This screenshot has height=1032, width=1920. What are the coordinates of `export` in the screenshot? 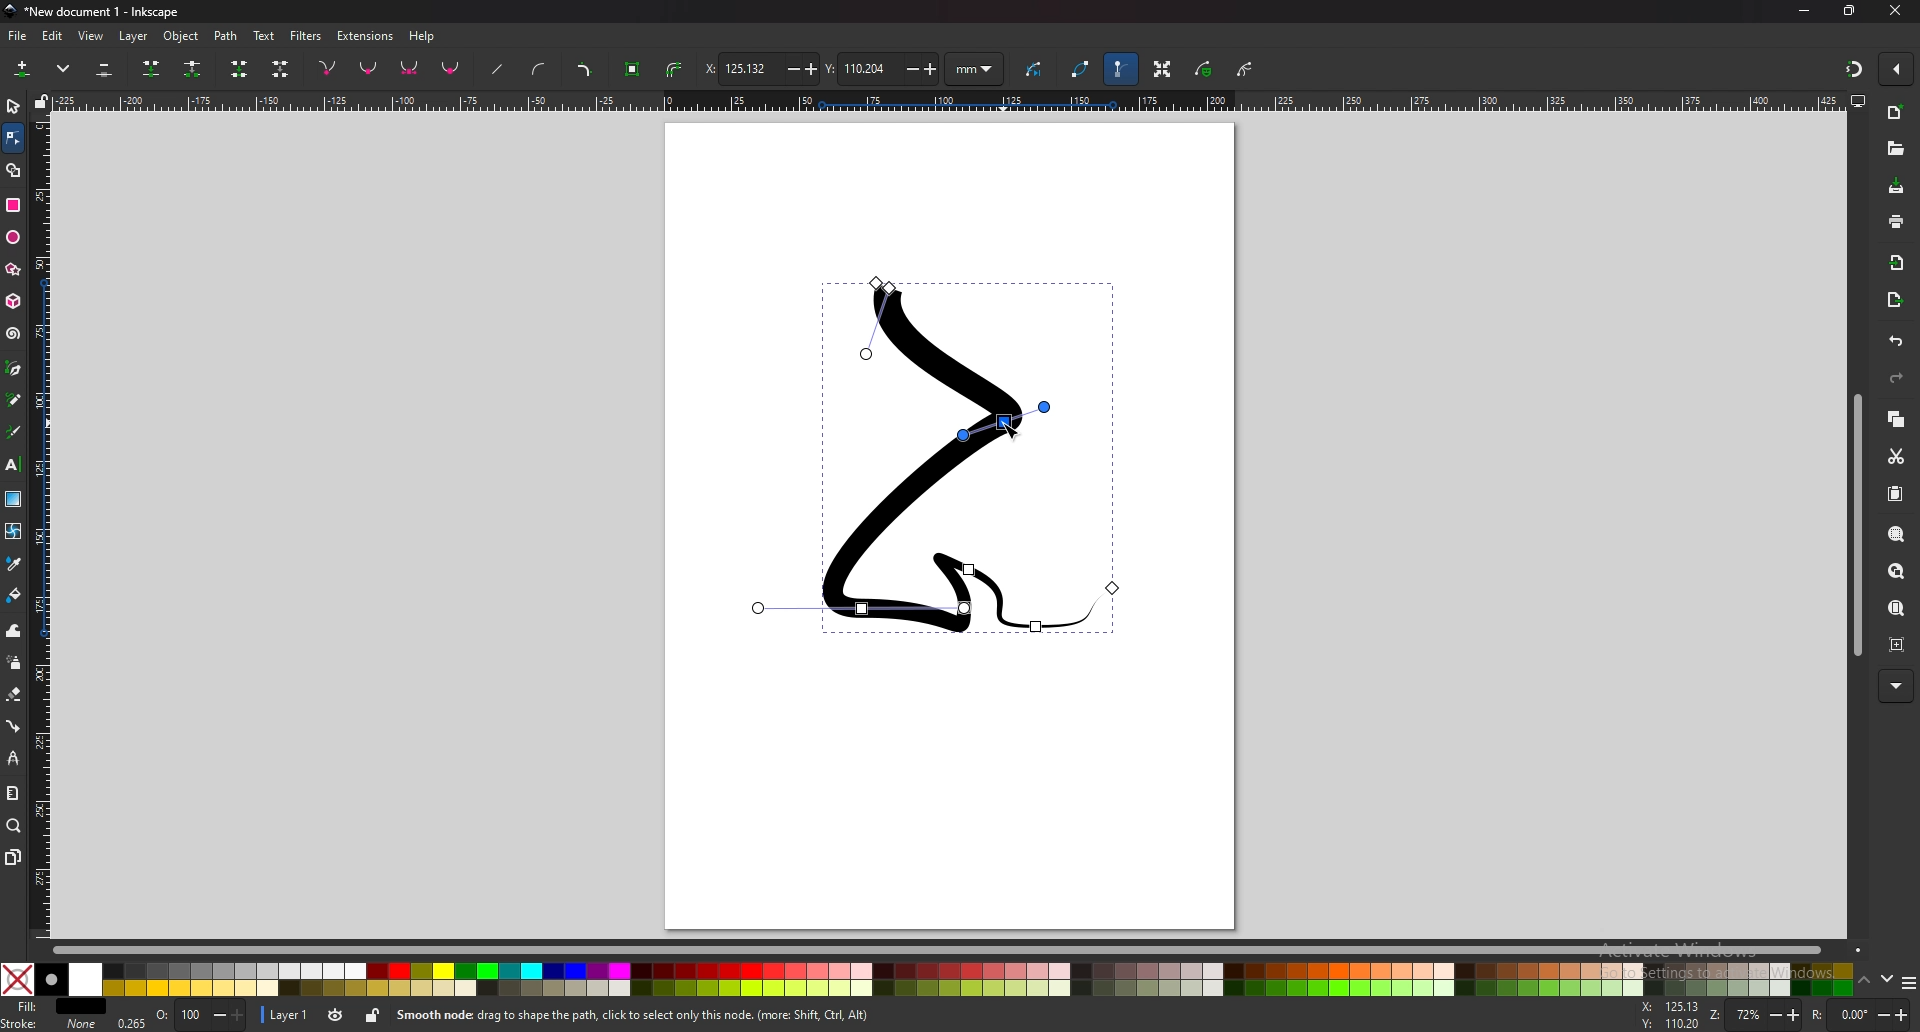 It's located at (1896, 299).